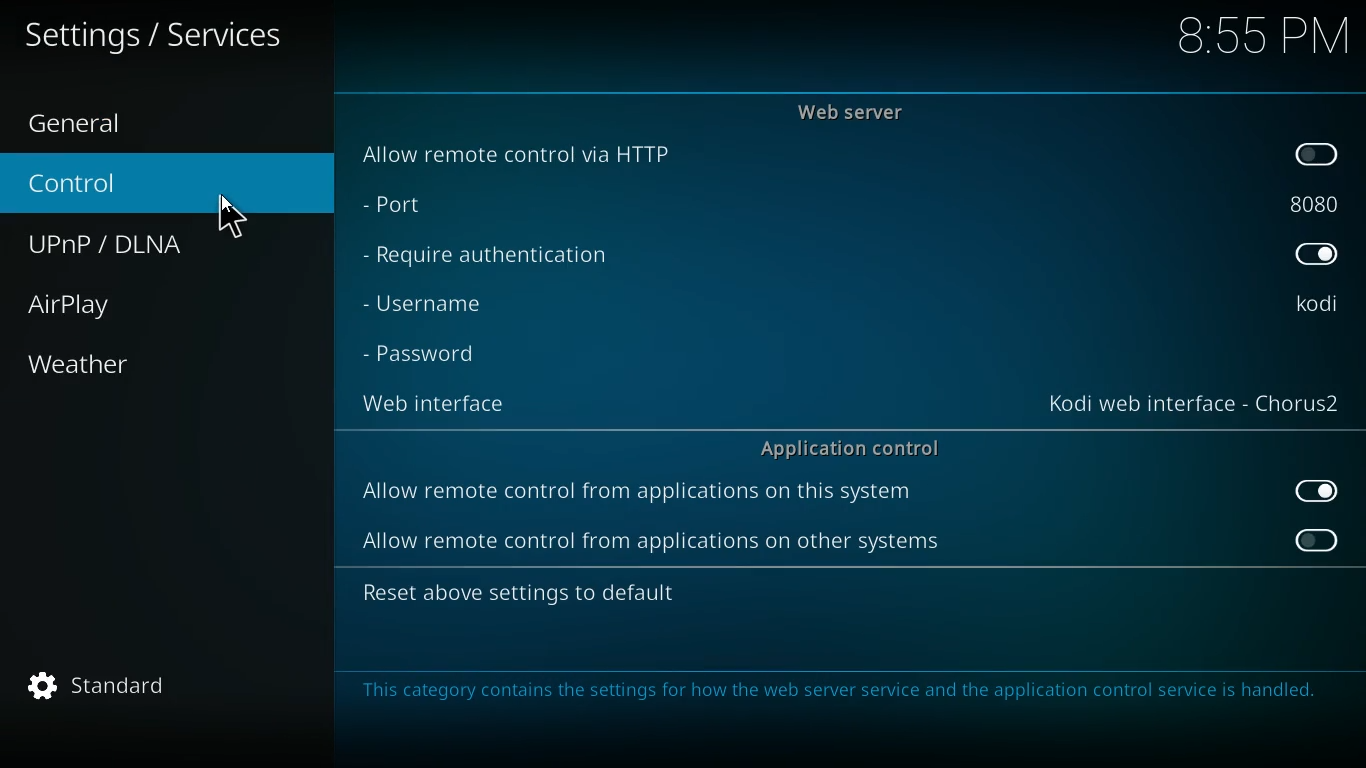  I want to click on web server, so click(861, 112).